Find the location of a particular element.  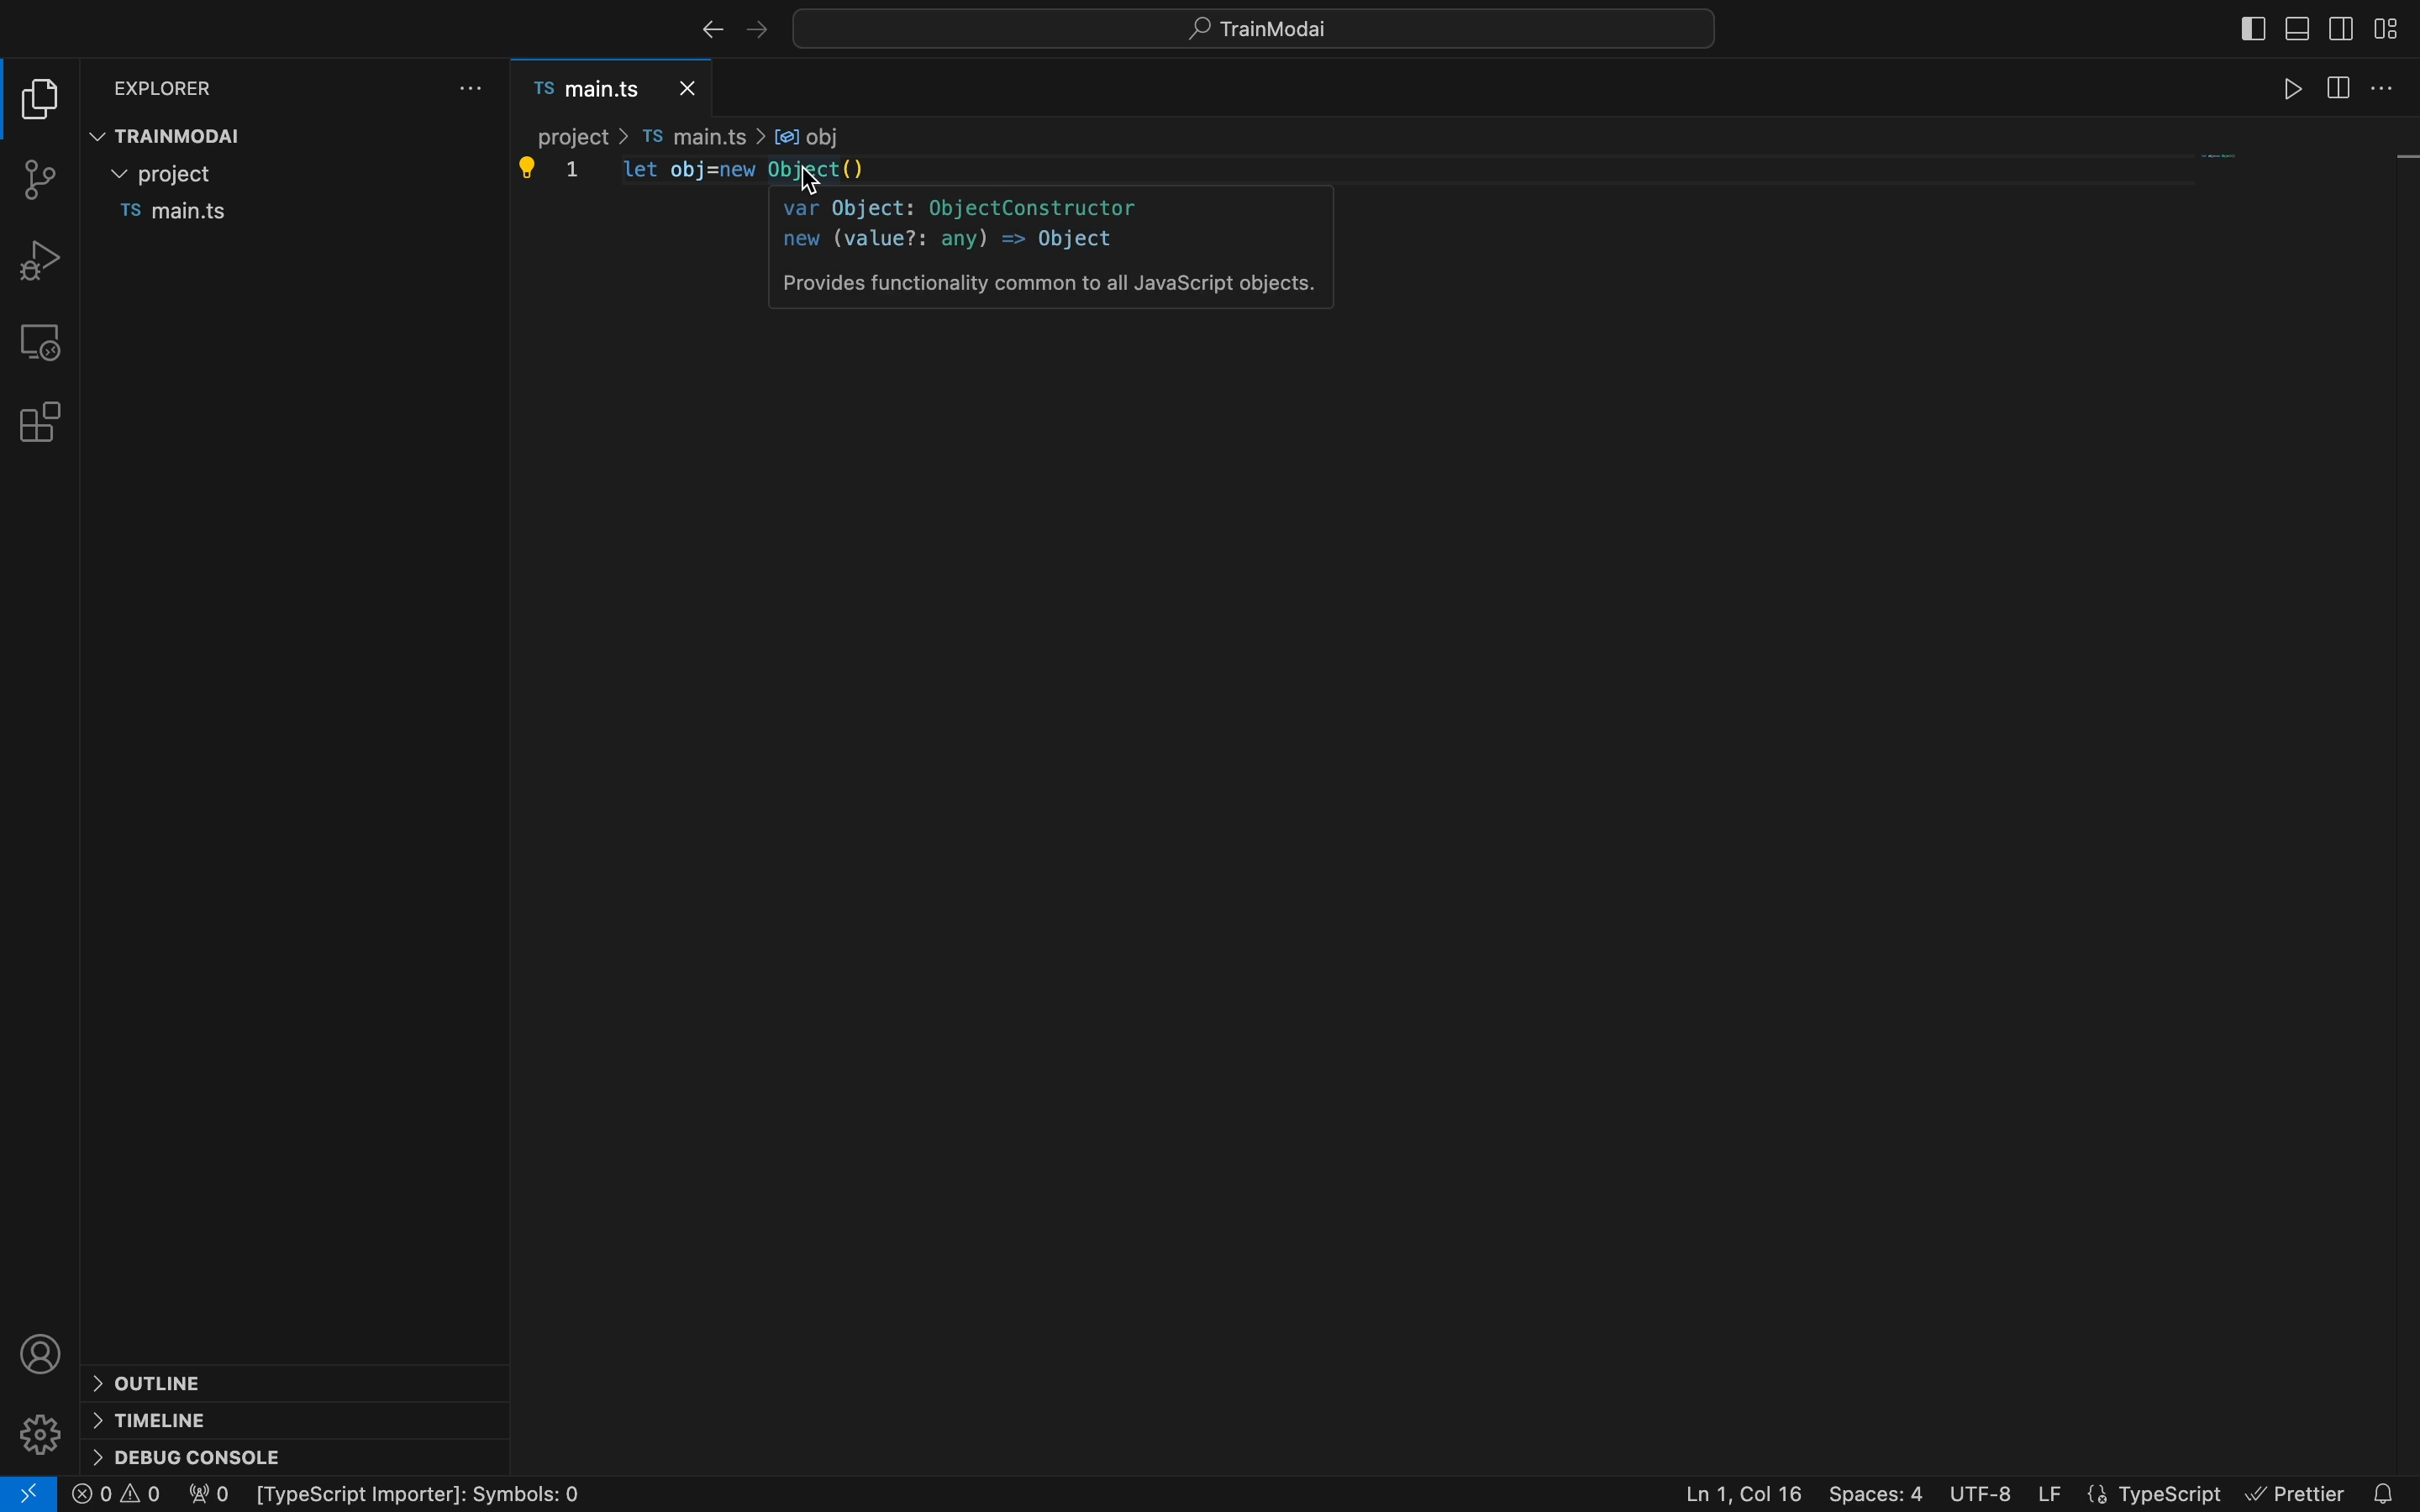

error logs is located at coordinates (301, 1494).